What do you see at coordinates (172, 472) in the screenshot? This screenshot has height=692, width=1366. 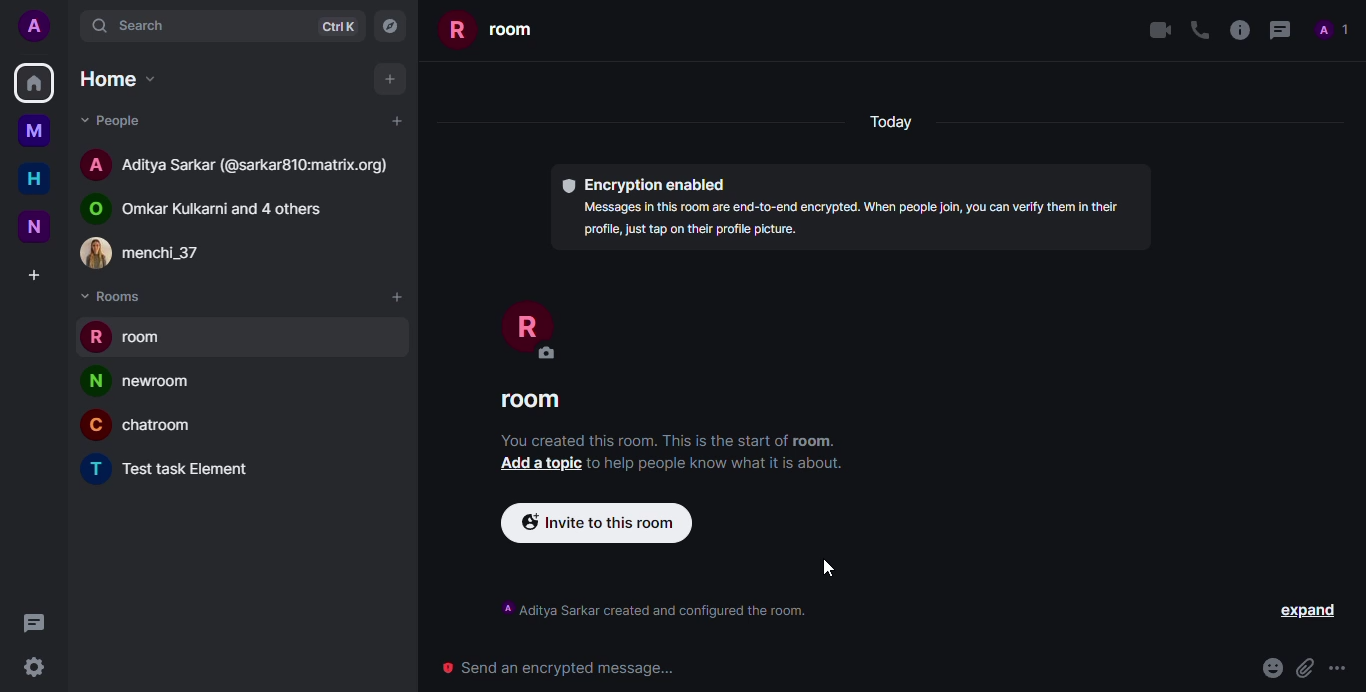 I see `Test task element` at bounding box center [172, 472].